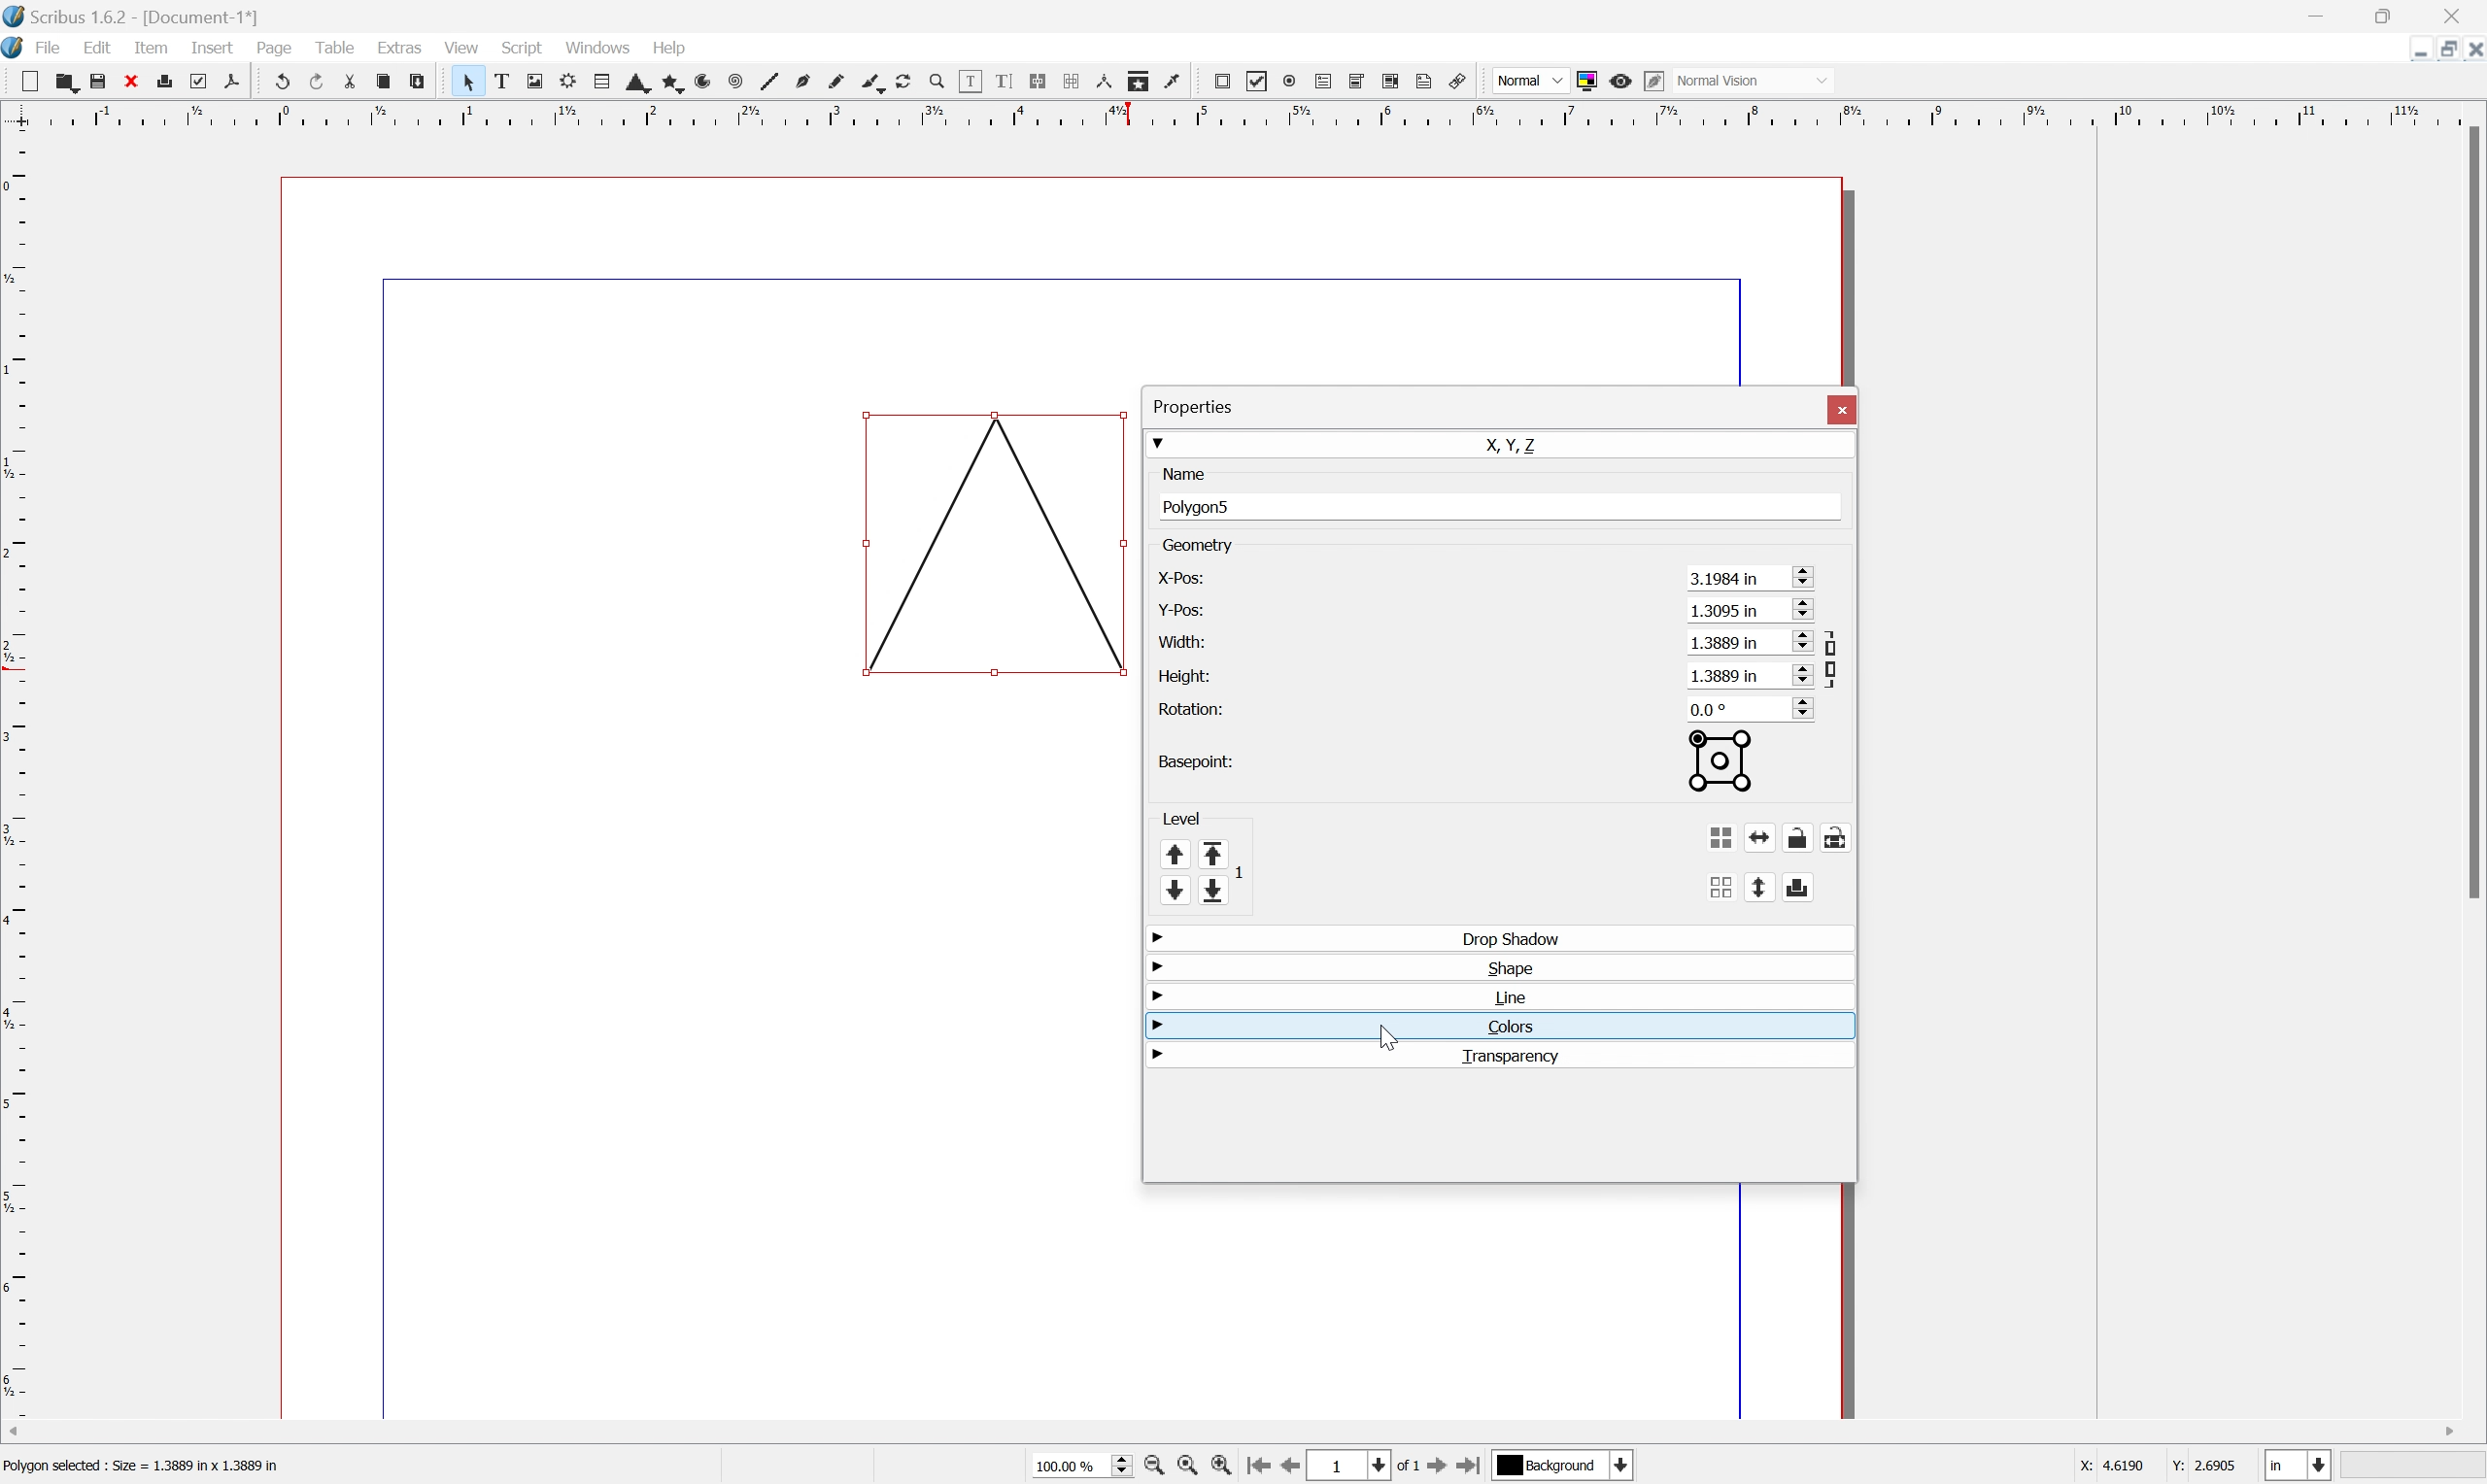  I want to click on Slider, so click(1115, 1466).